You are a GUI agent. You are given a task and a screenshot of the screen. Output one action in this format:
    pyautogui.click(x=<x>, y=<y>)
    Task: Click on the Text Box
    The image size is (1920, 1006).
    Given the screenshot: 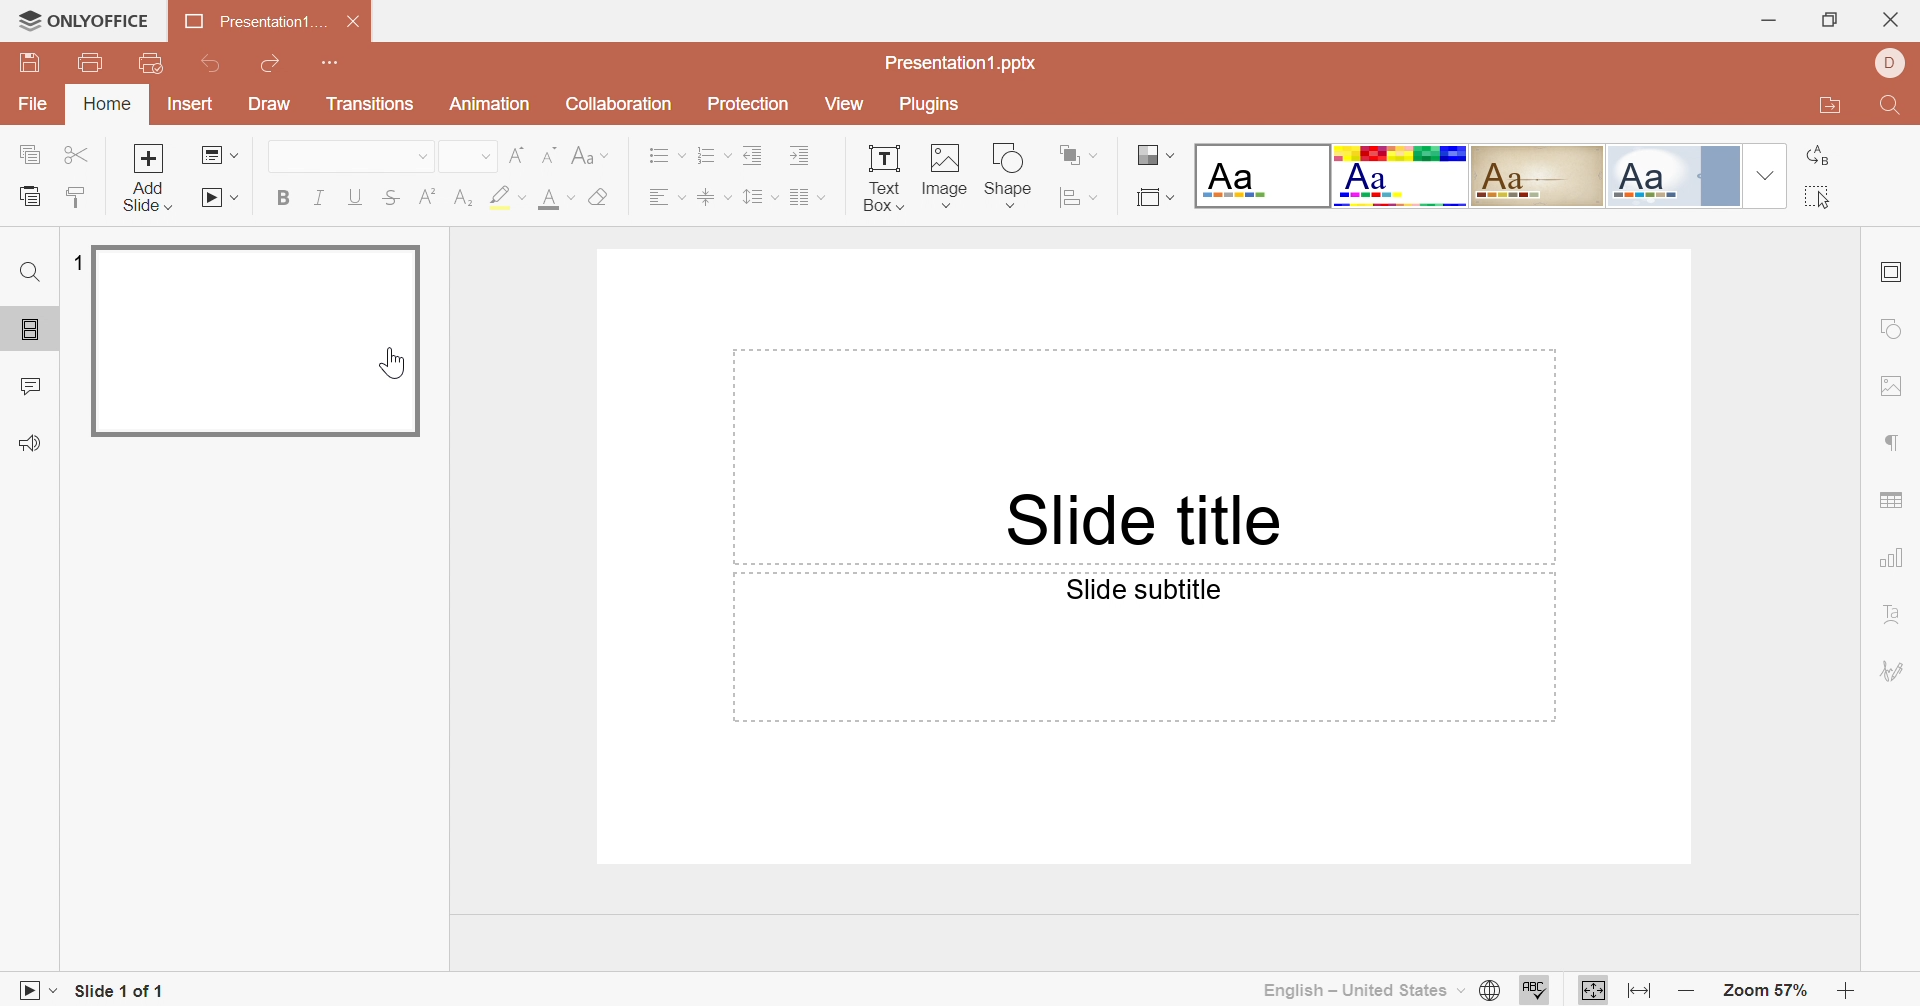 What is the action you would take?
    pyautogui.click(x=881, y=177)
    